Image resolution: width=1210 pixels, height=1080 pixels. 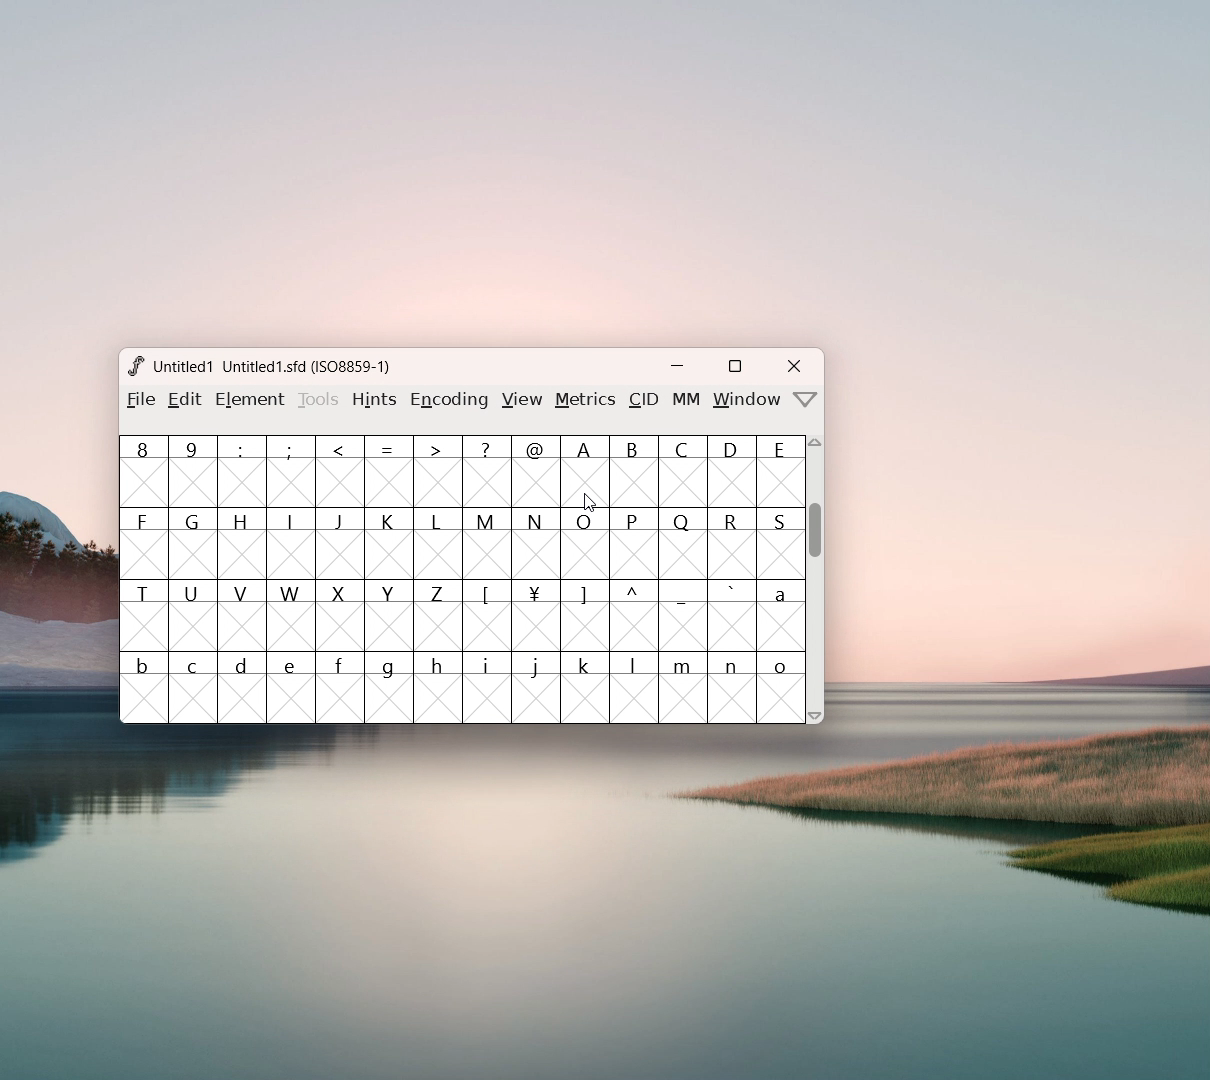 I want to click on k, so click(x=587, y=689).